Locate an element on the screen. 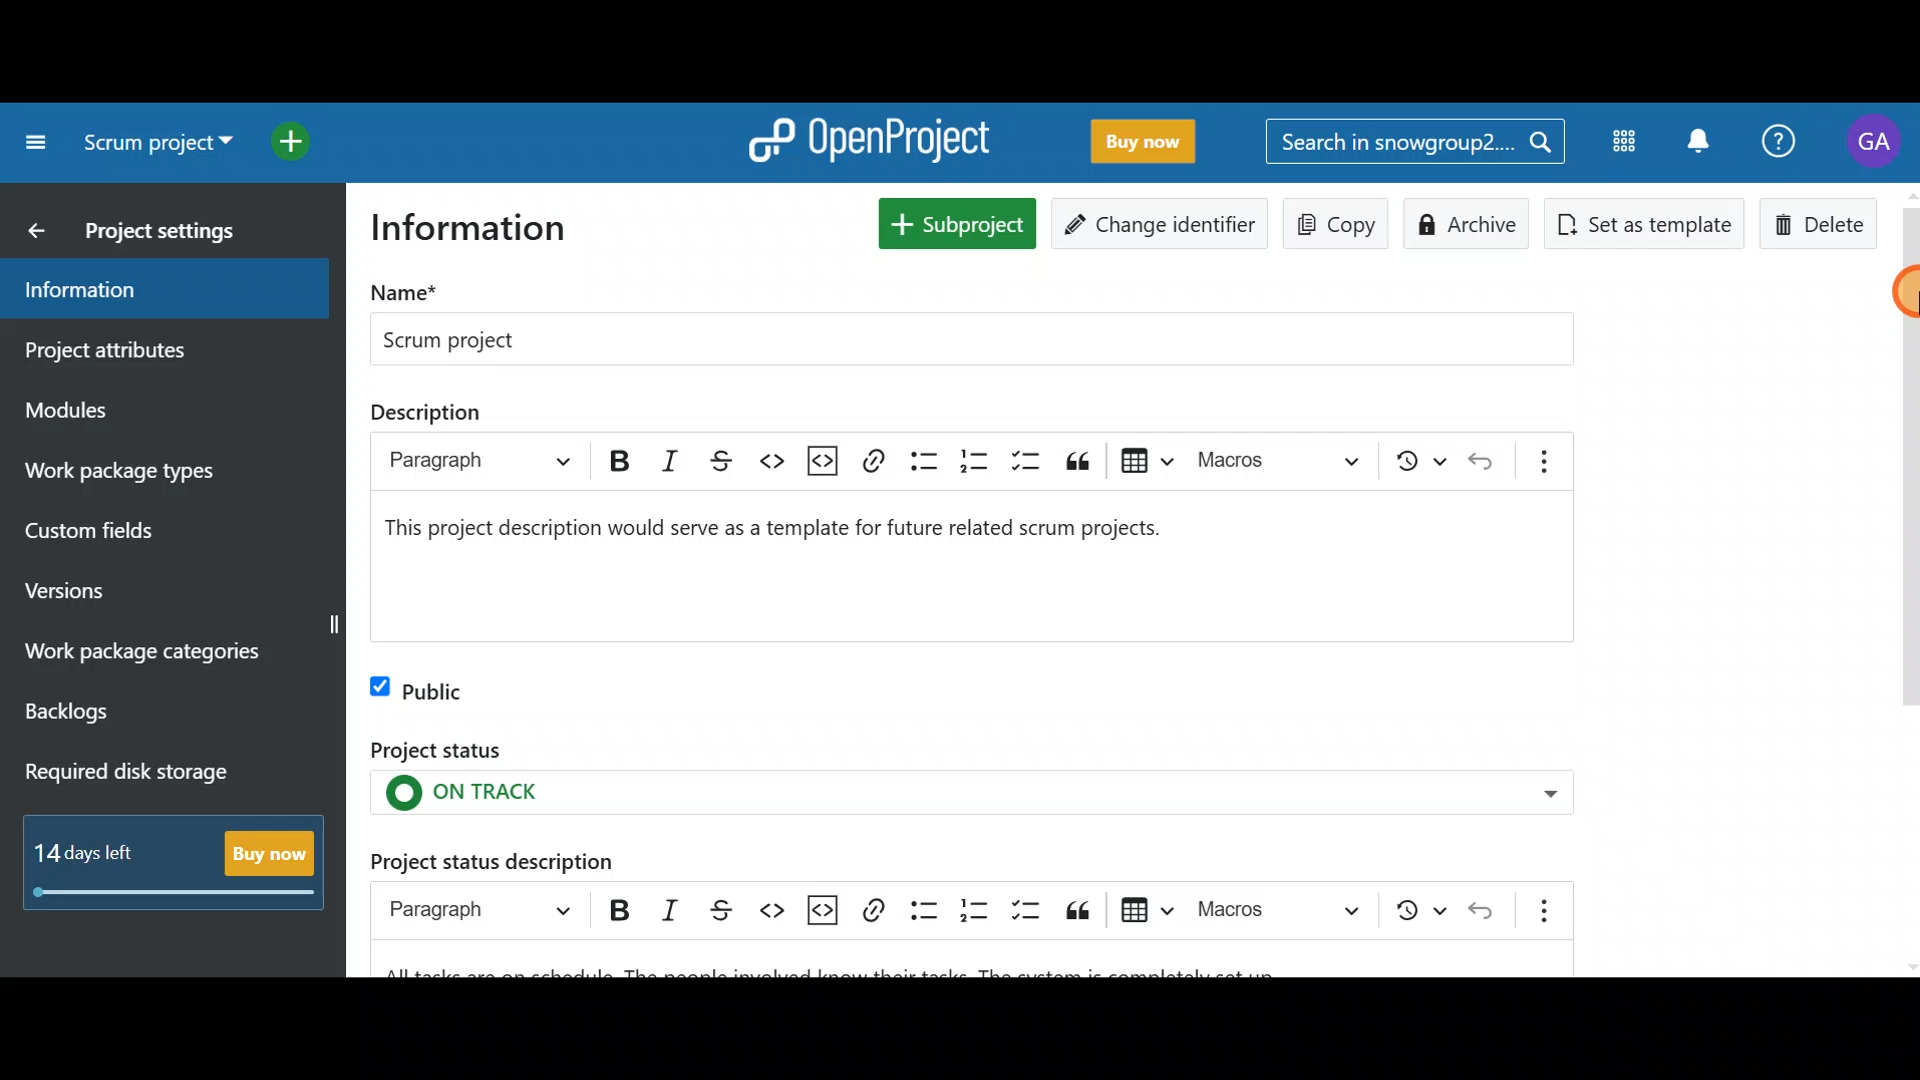 The height and width of the screenshot is (1080, 1920). undo is located at coordinates (1480, 460).